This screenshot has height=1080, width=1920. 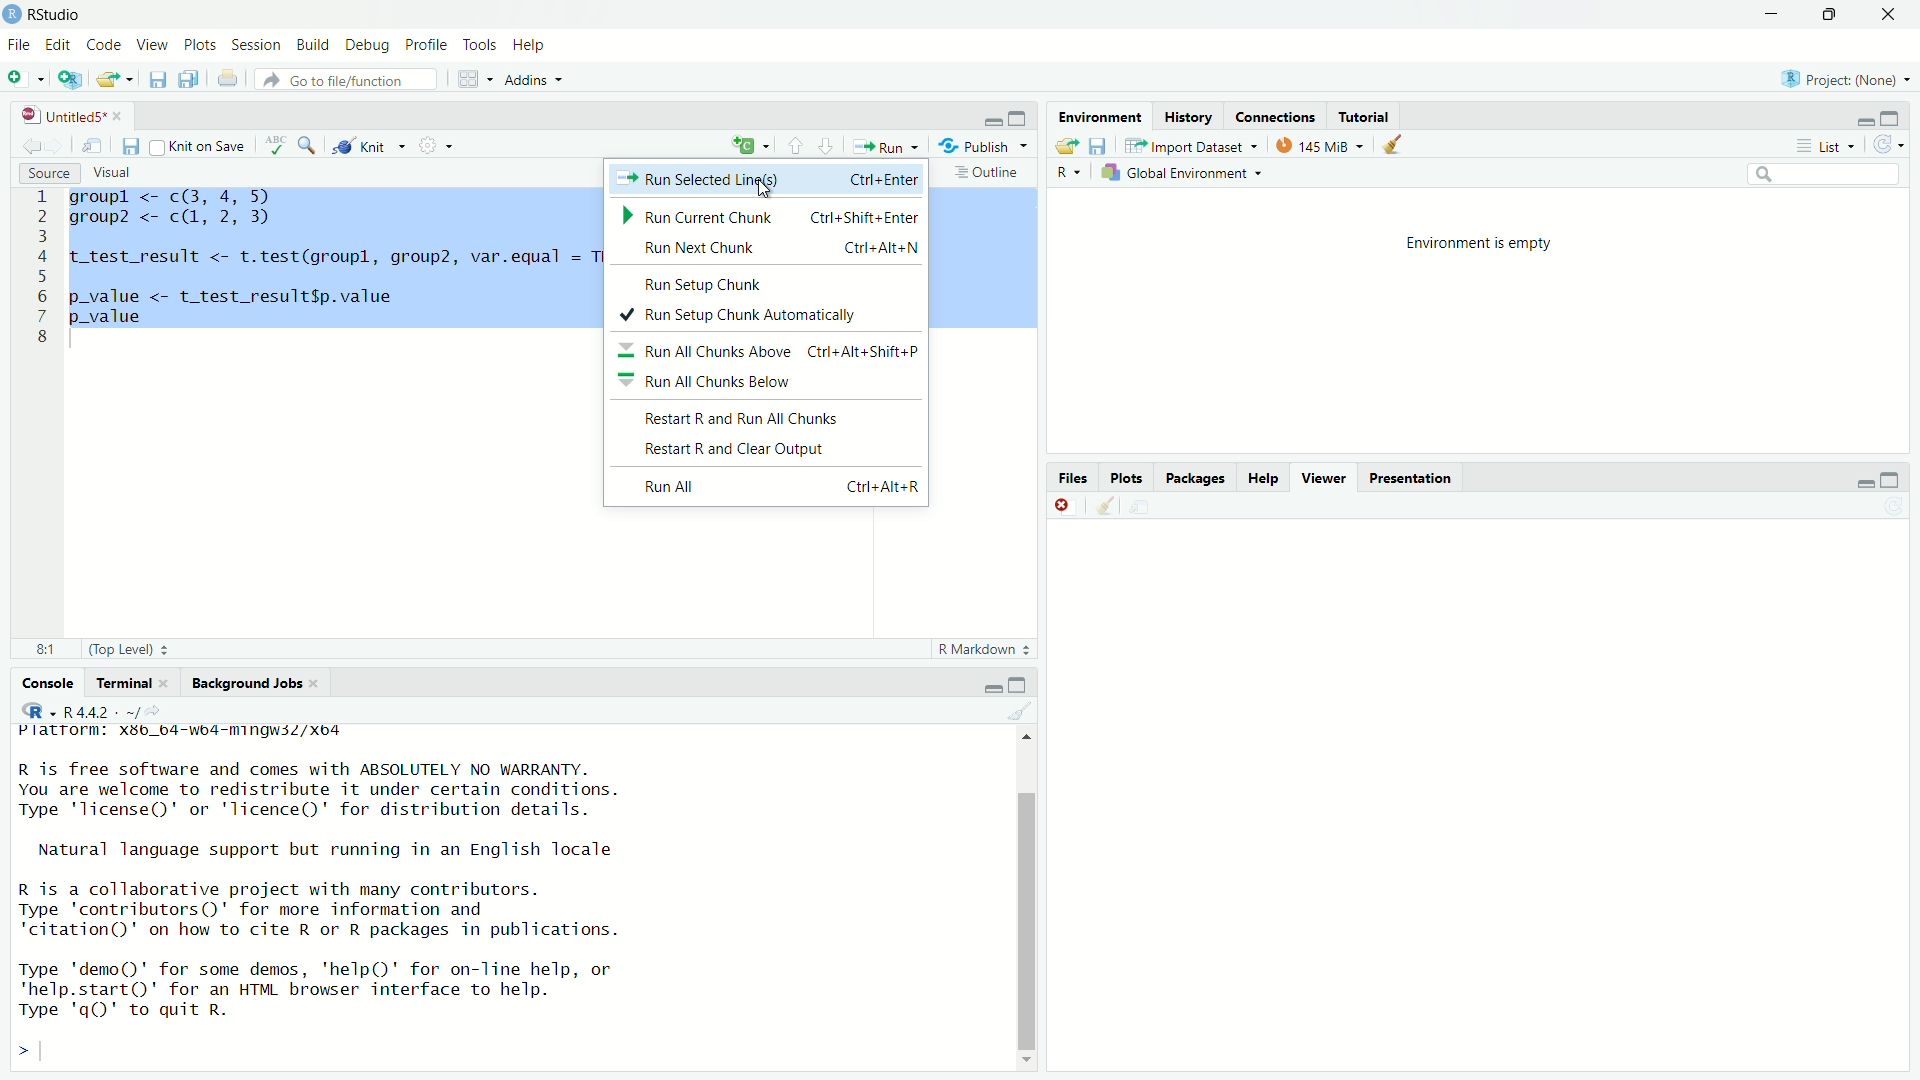 What do you see at coordinates (365, 42) in the screenshot?
I see `Debug` at bounding box center [365, 42].